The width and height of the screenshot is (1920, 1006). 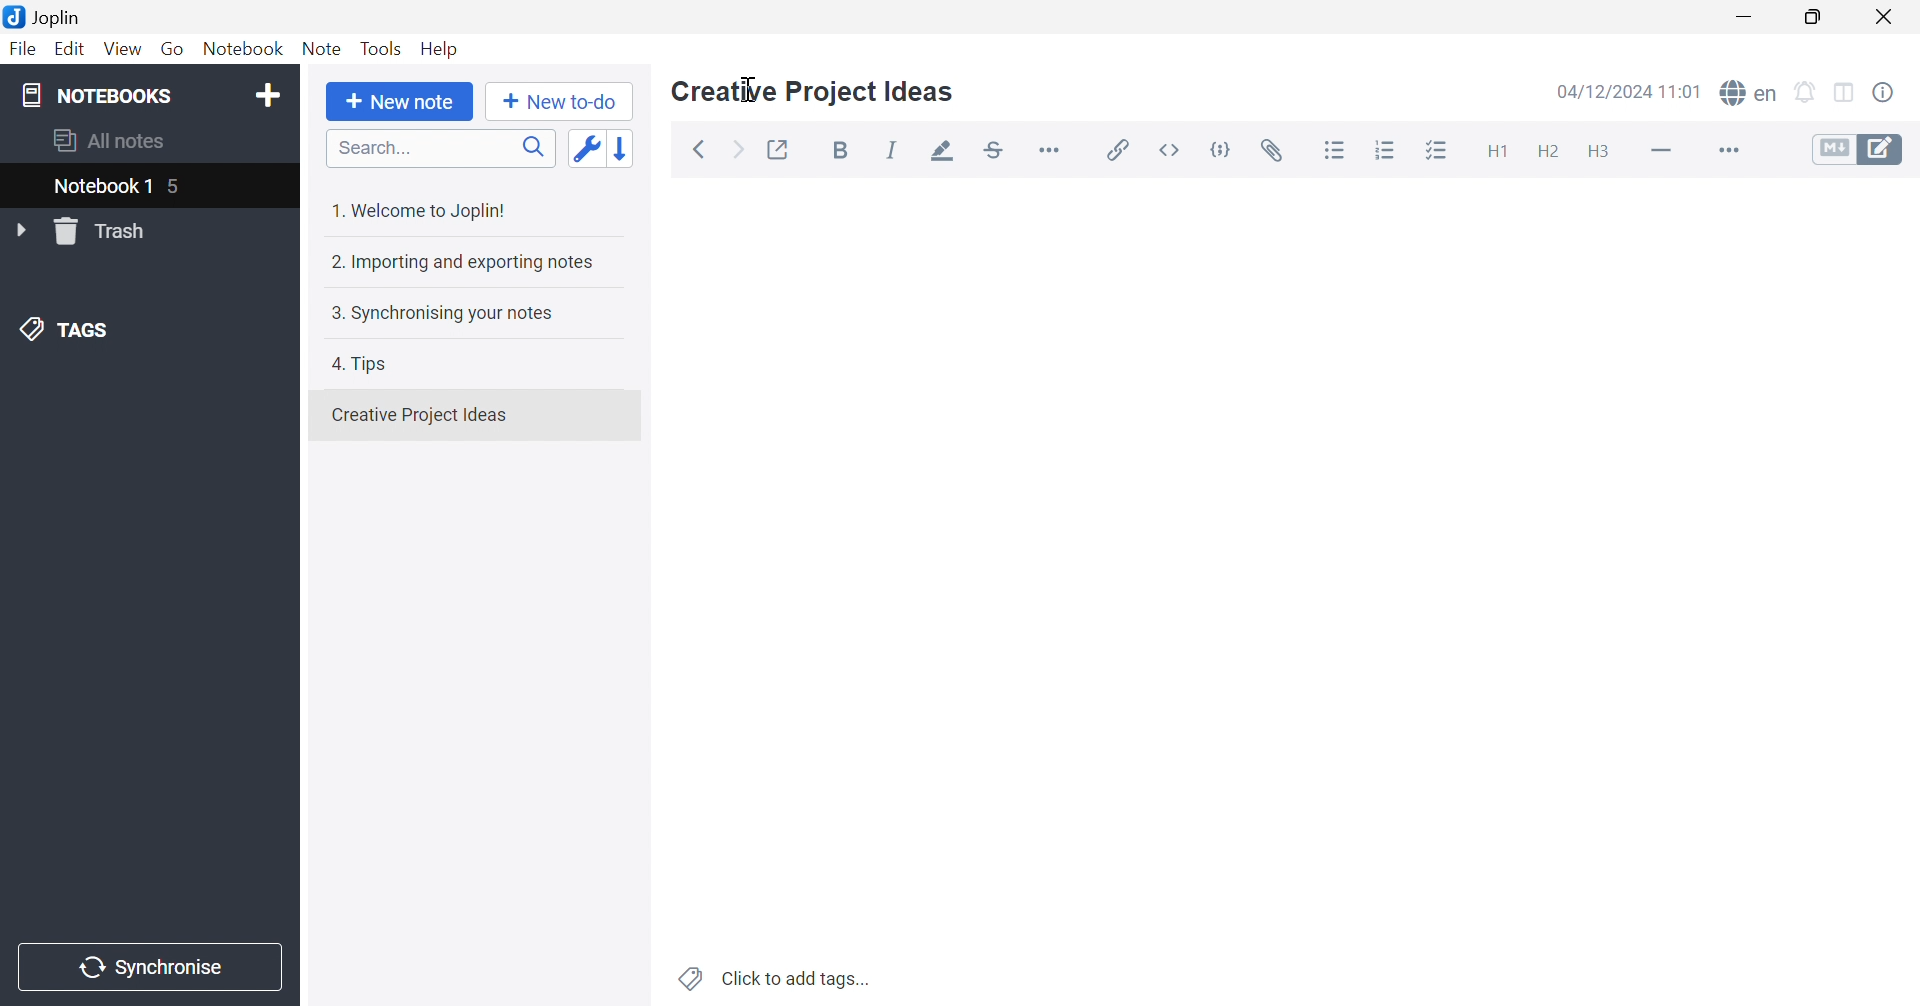 What do you see at coordinates (441, 150) in the screenshot?
I see `Search` at bounding box center [441, 150].